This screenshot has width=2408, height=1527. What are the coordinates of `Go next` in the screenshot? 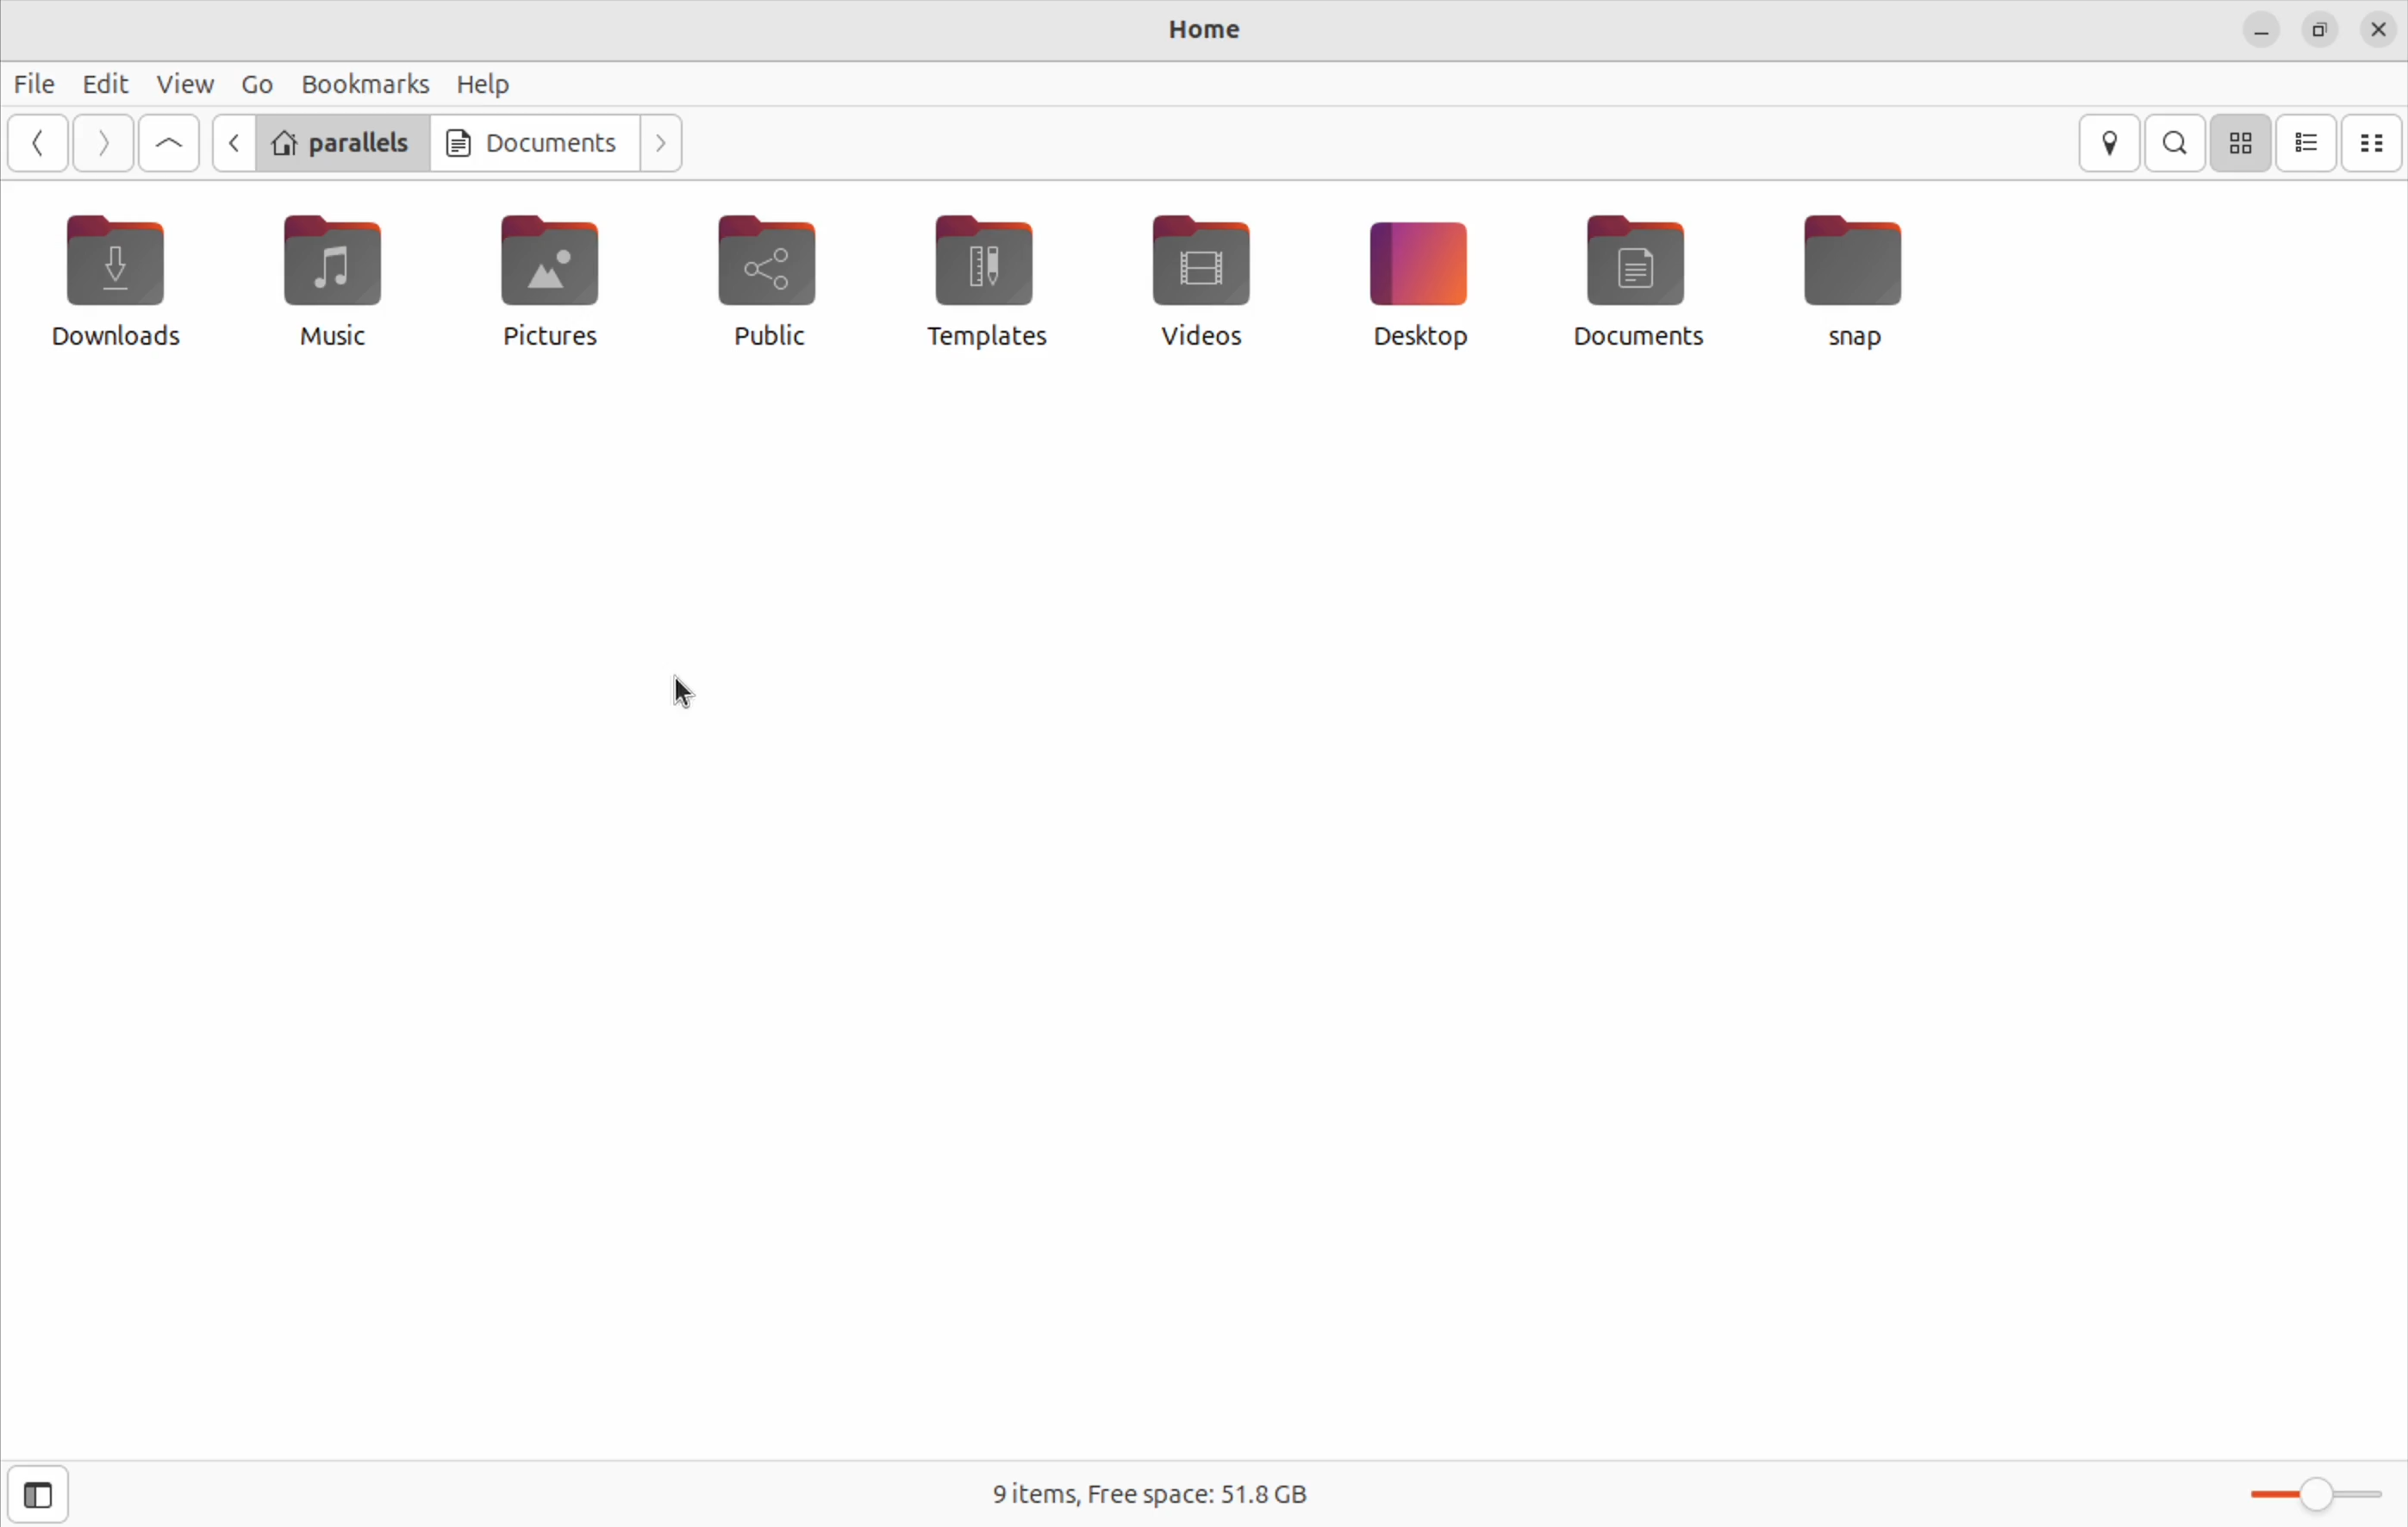 It's located at (666, 146).